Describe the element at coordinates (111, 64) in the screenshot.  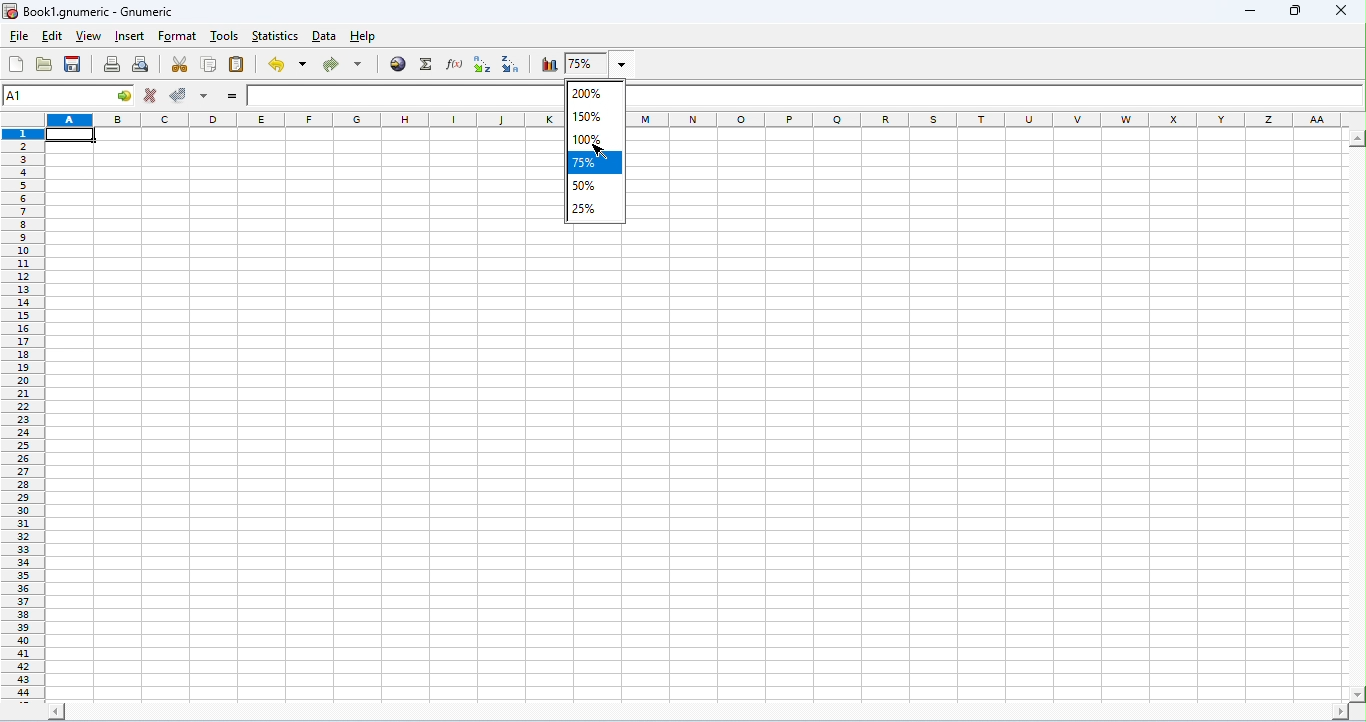
I see `print` at that location.